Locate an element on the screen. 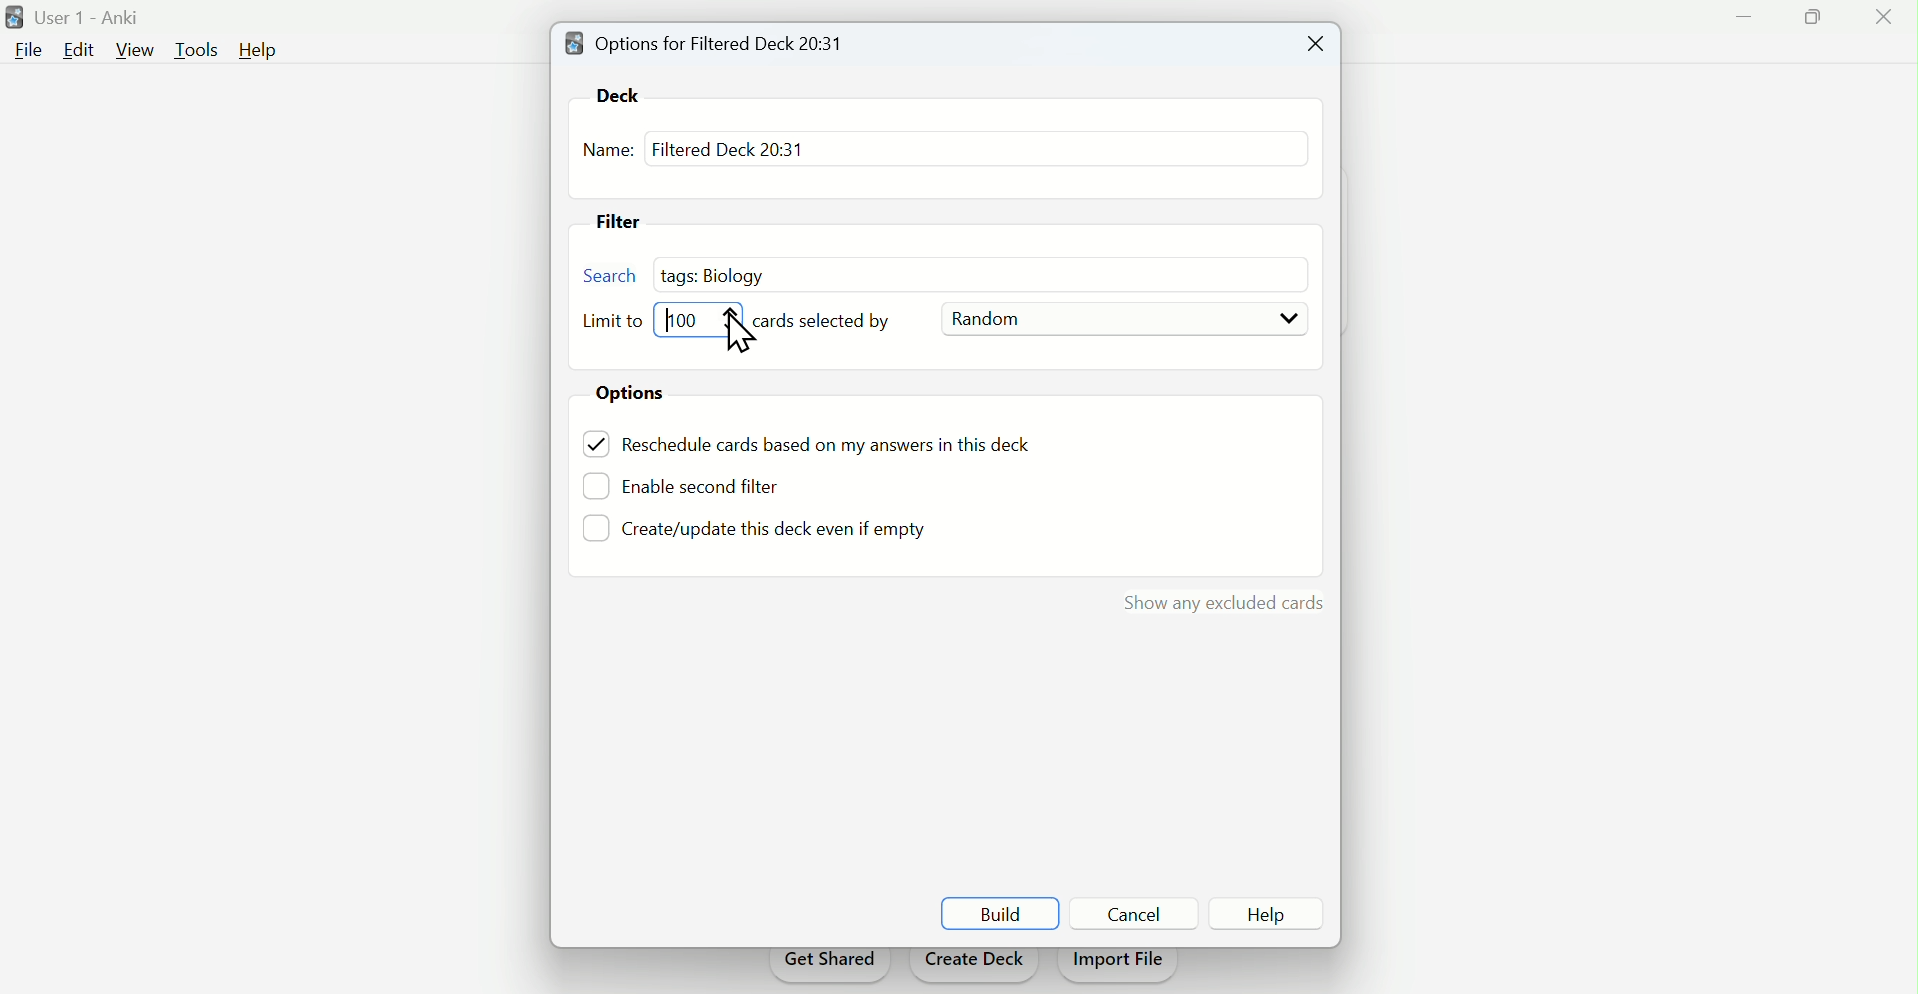 This screenshot has width=1918, height=994.  is located at coordinates (1139, 913).